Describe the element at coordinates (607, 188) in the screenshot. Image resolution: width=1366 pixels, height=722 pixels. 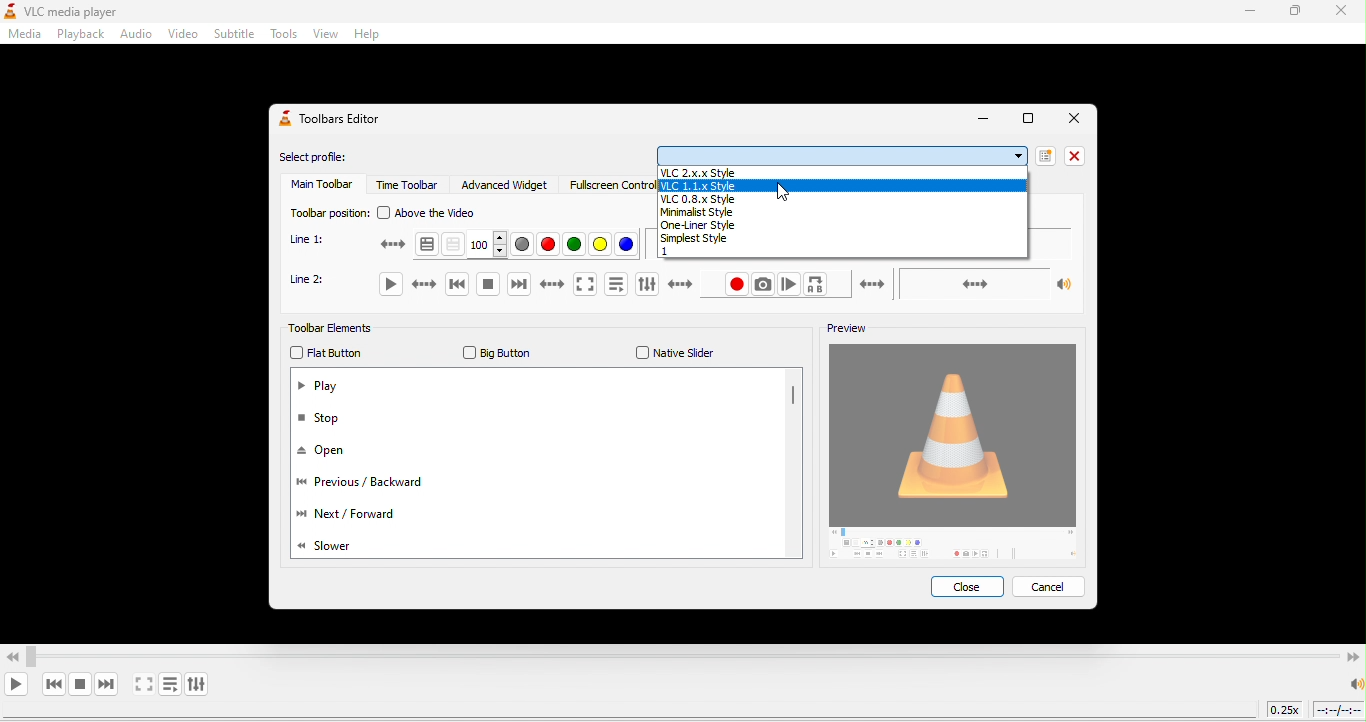
I see `fullscreen controller` at that location.